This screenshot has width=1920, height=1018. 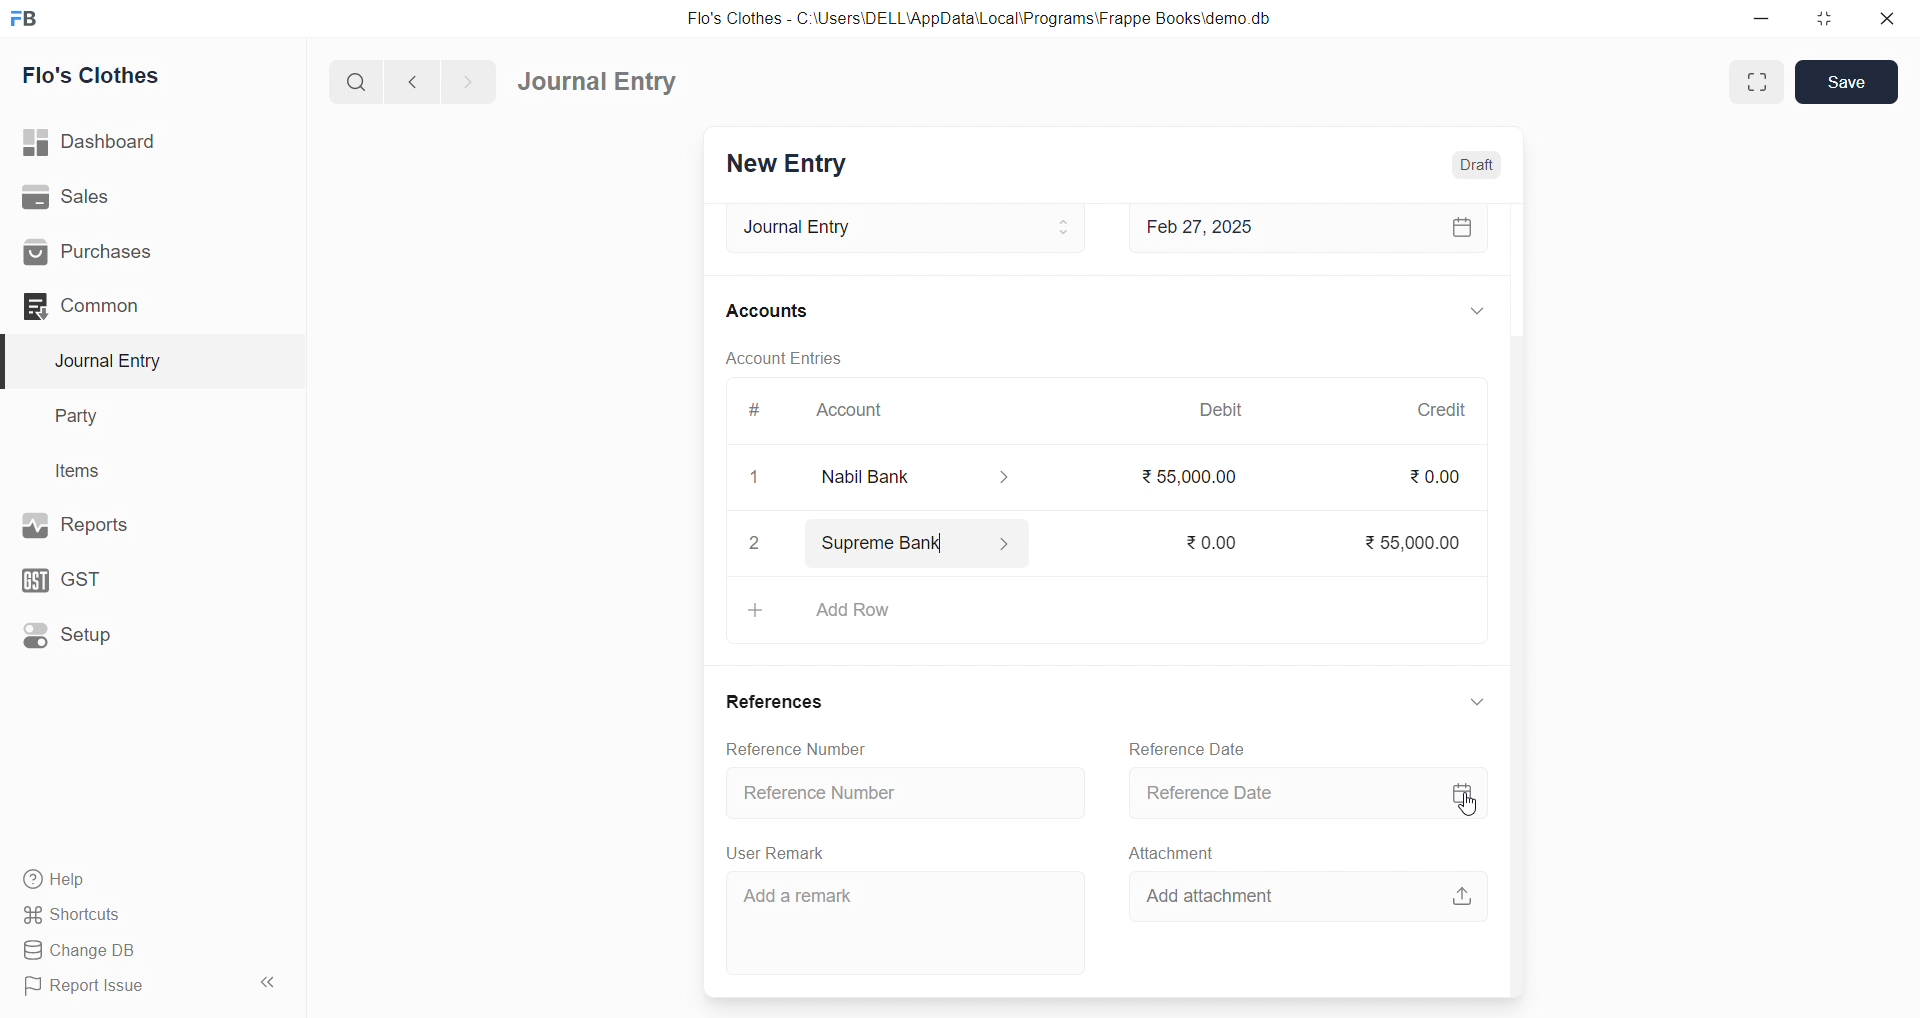 I want to click on navigate forward, so click(x=473, y=81).